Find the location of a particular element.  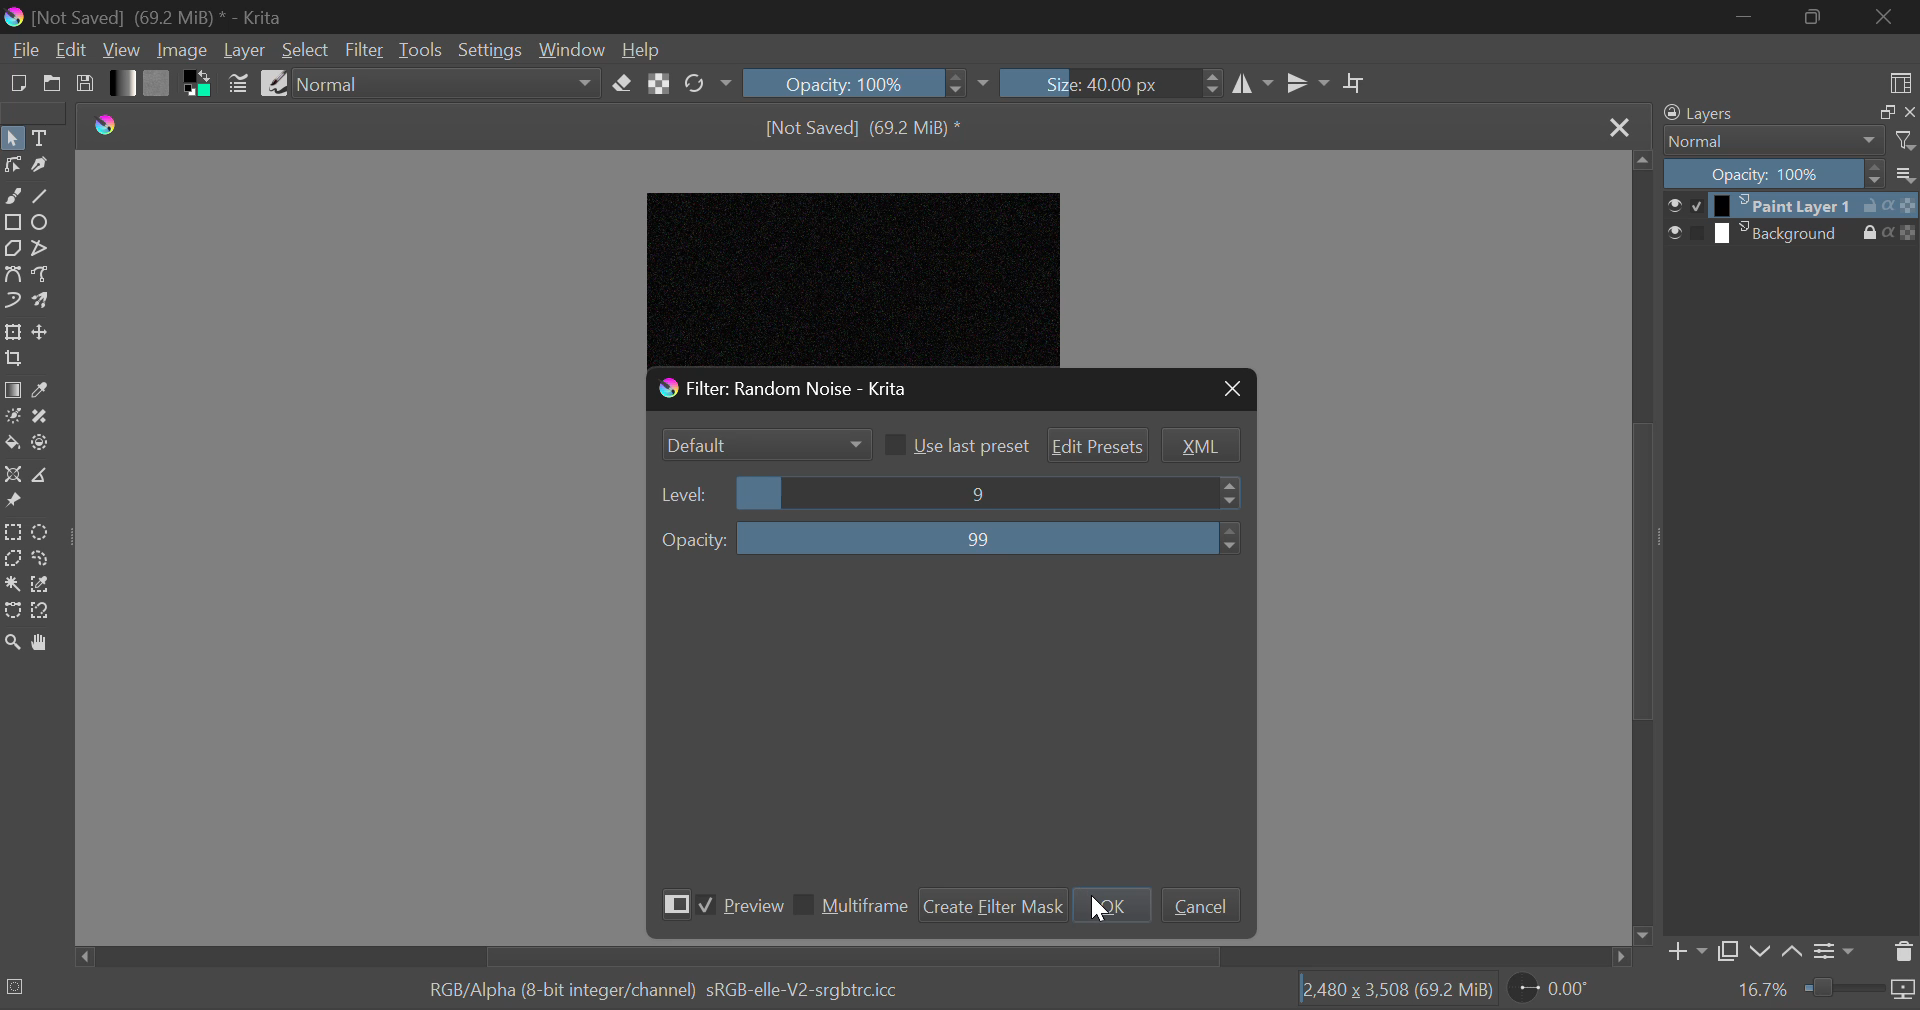

Polyline is located at coordinates (43, 248).